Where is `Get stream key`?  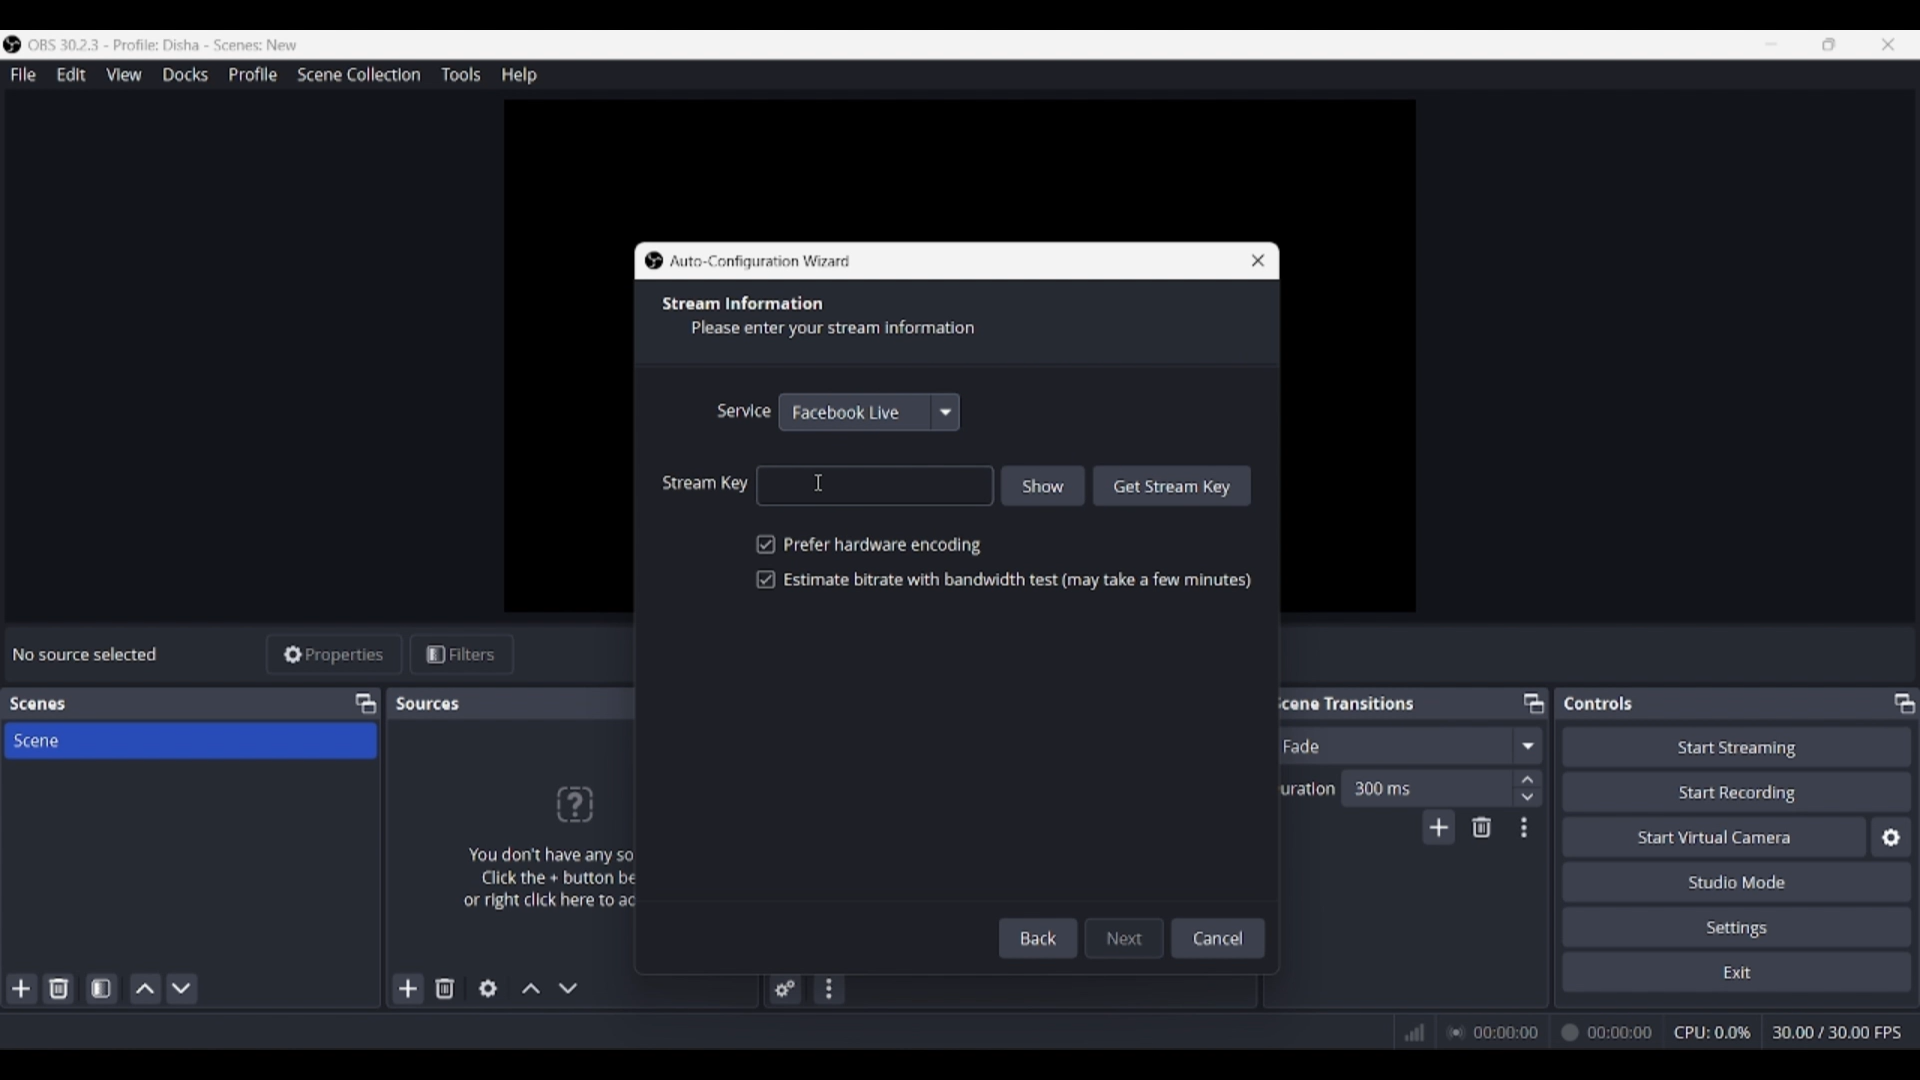
Get stream key is located at coordinates (1173, 485).